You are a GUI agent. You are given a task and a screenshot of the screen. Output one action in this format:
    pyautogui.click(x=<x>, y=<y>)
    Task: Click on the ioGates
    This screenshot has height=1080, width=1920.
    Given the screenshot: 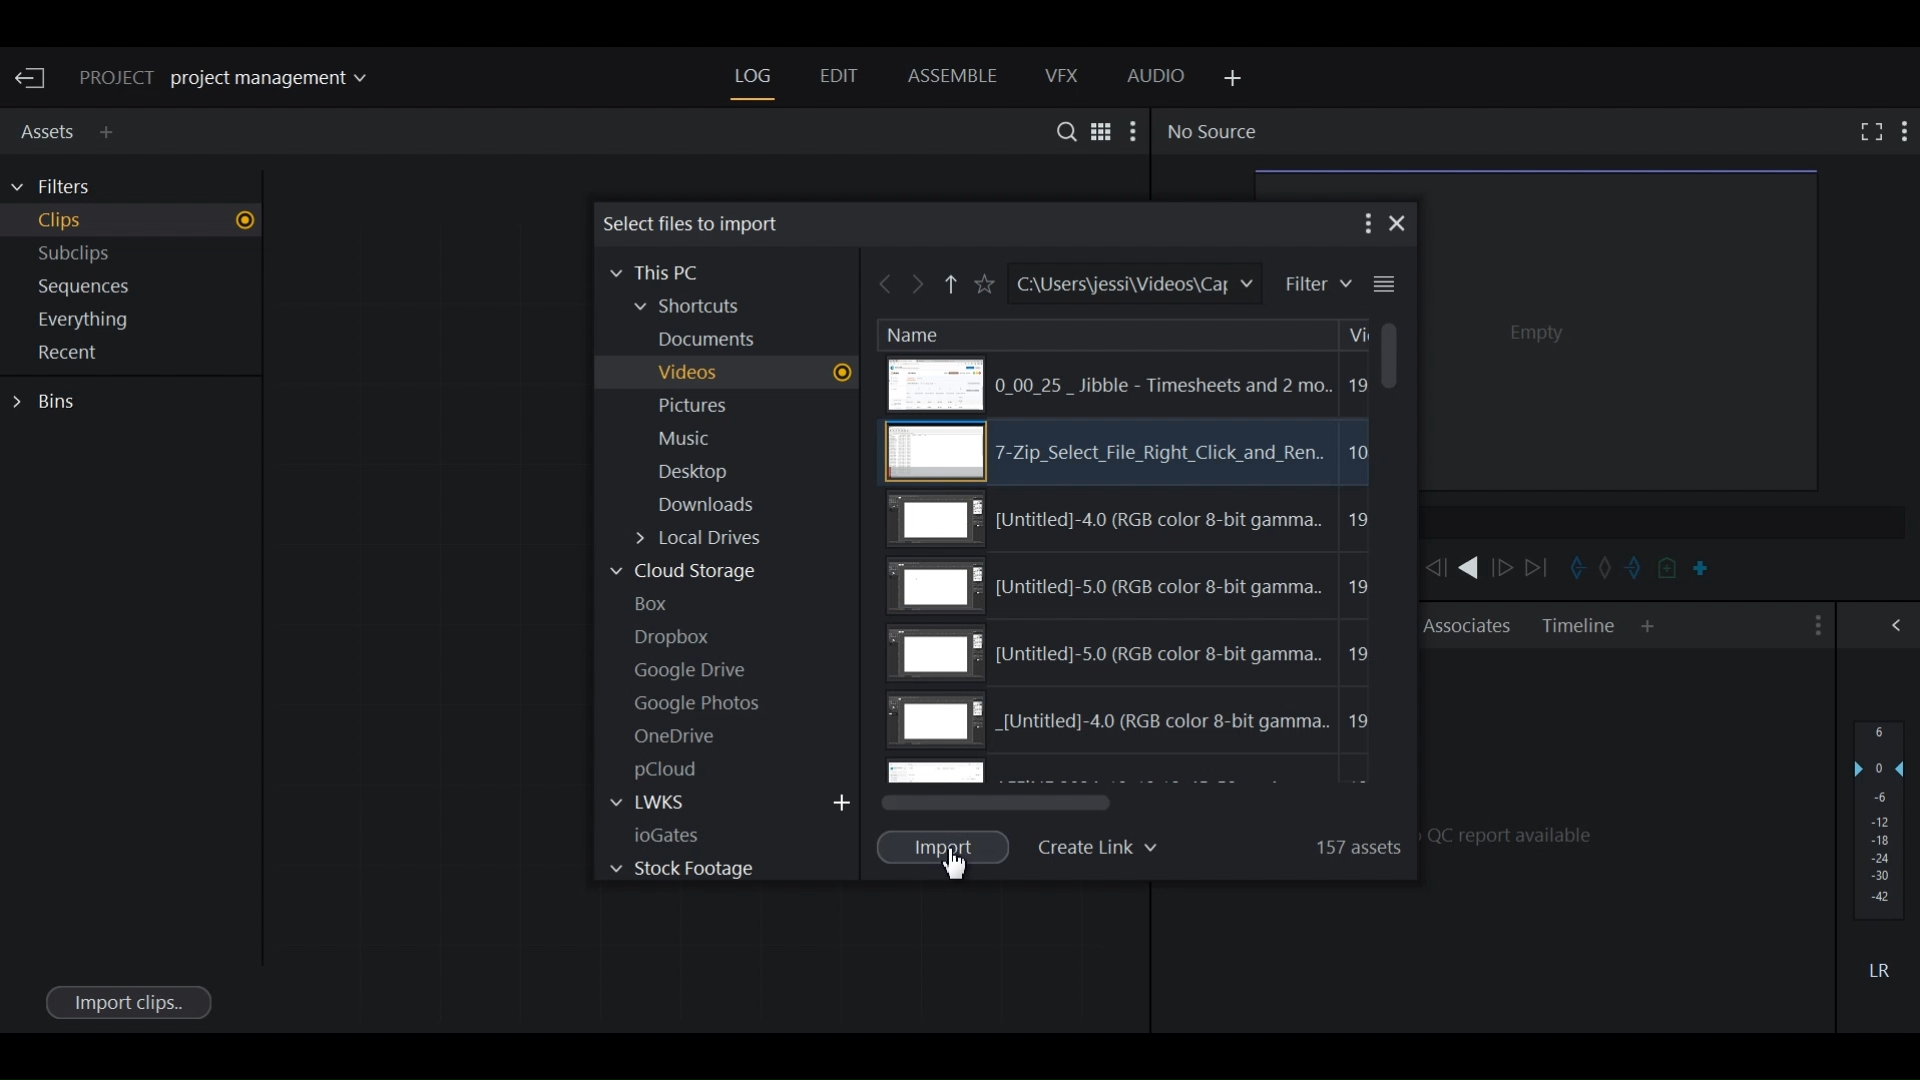 What is the action you would take?
    pyautogui.click(x=689, y=834)
    